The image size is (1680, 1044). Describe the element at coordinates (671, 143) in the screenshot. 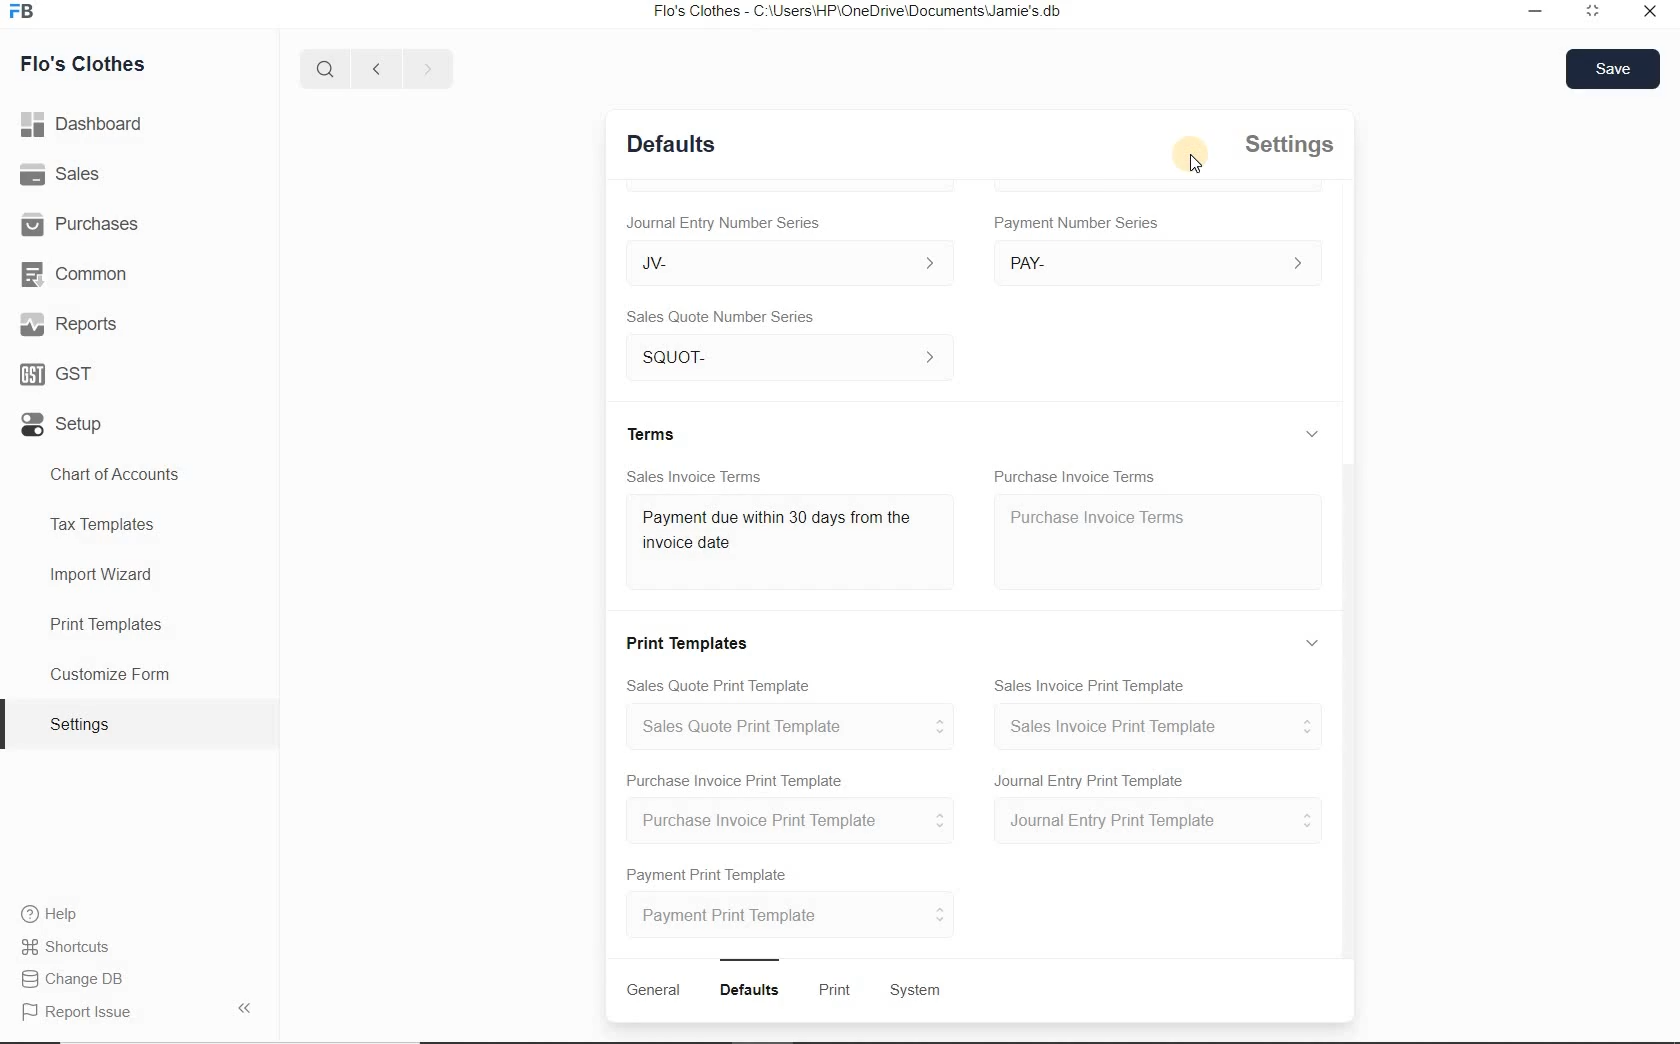

I see `Defaults` at that location.